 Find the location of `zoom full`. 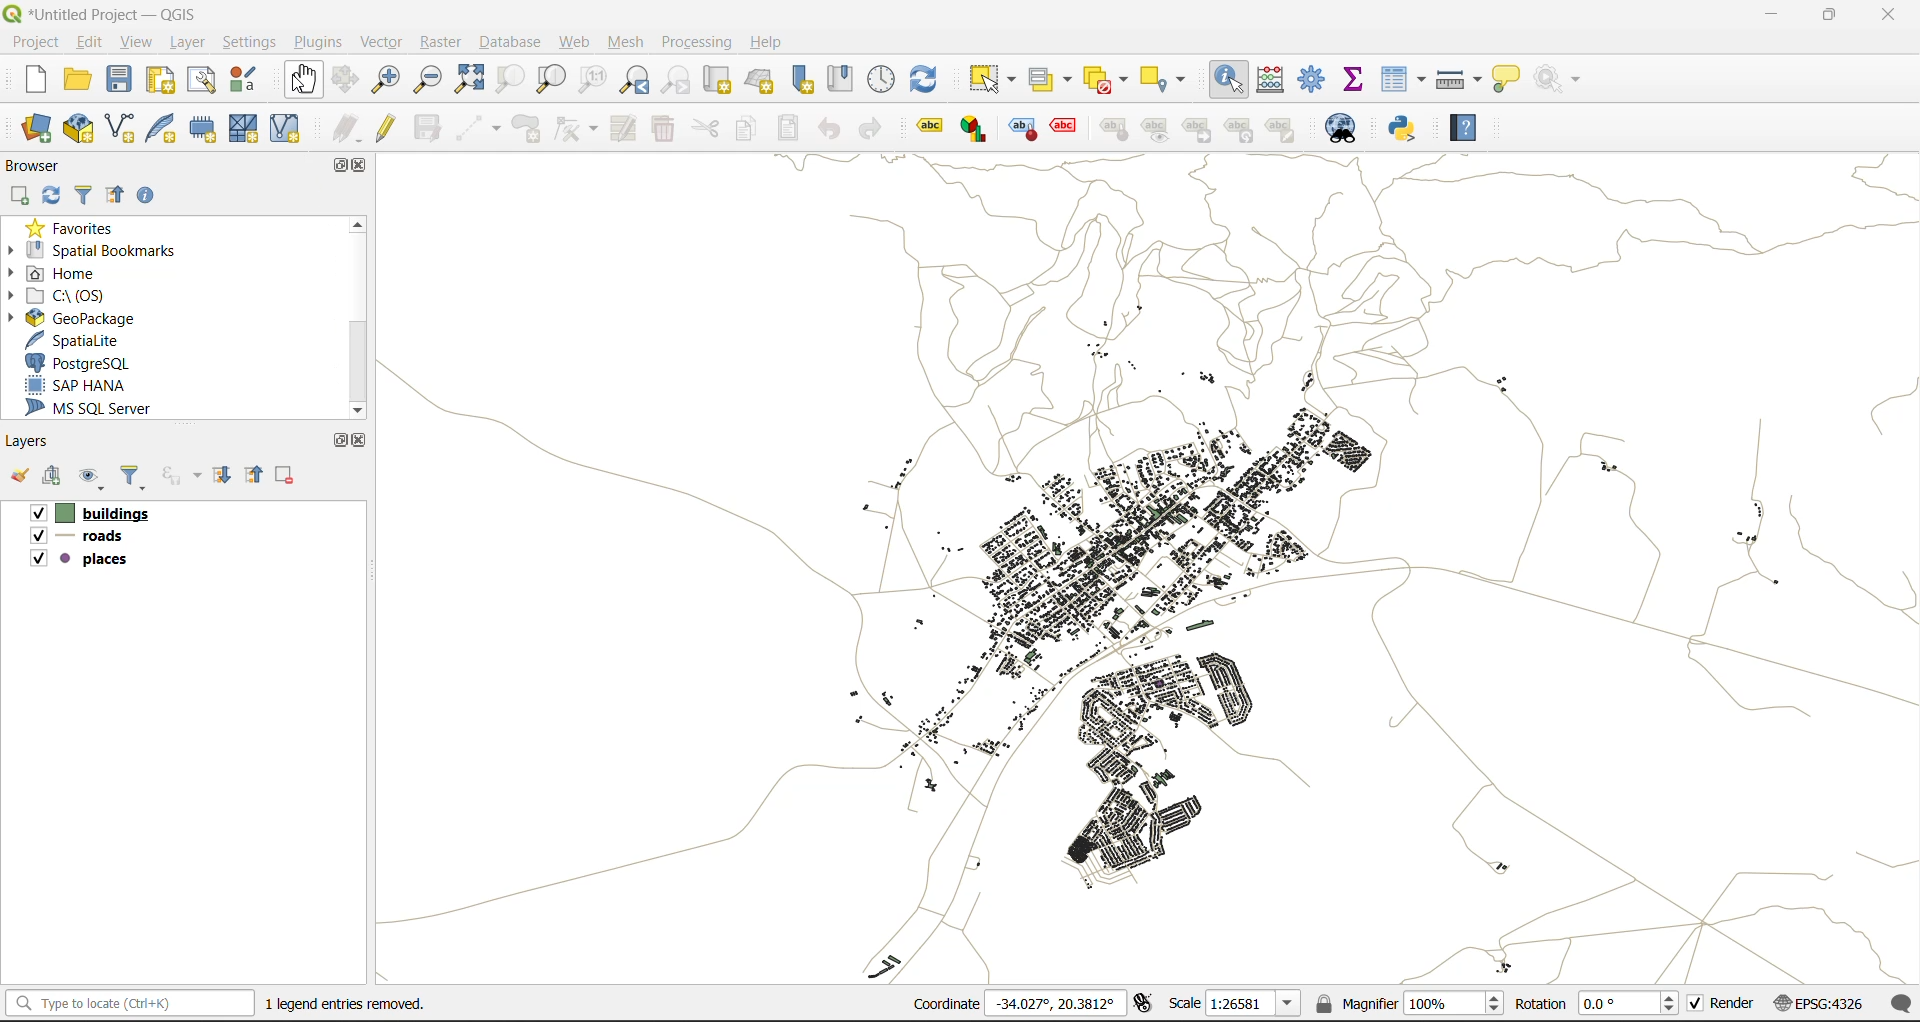

zoom full is located at coordinates (473, 80).